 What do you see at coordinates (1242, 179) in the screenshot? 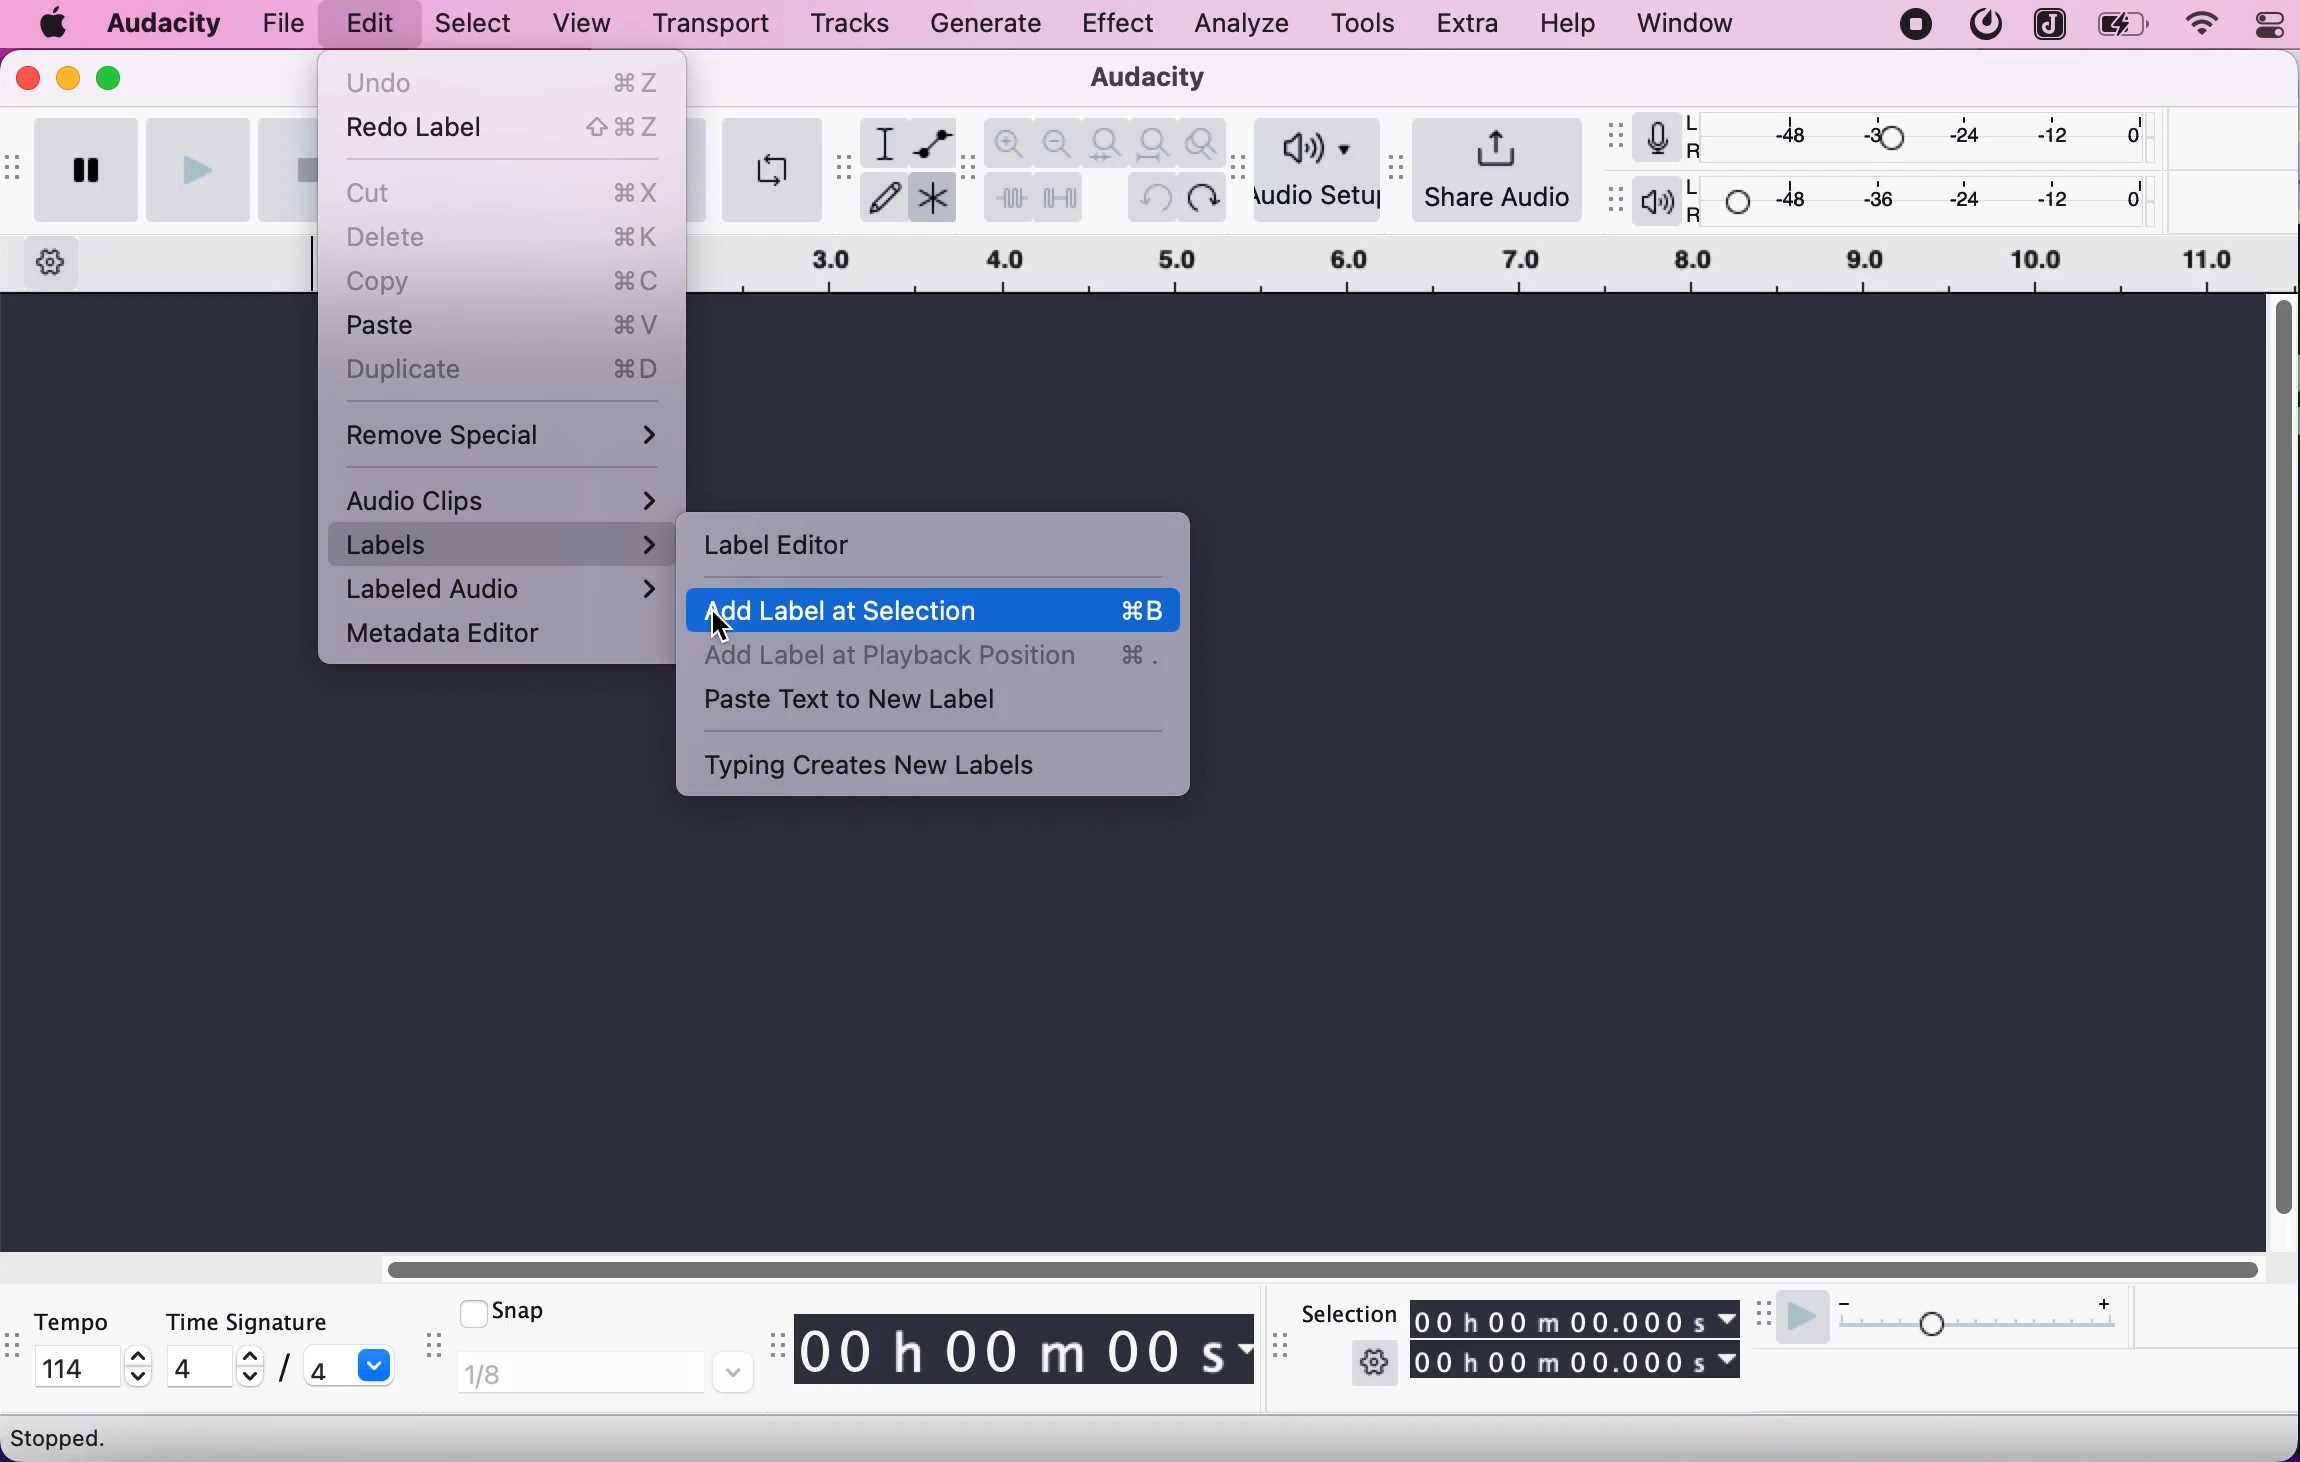
I see `audacity audio setup toolbar` at bounding box center [1242, 179].